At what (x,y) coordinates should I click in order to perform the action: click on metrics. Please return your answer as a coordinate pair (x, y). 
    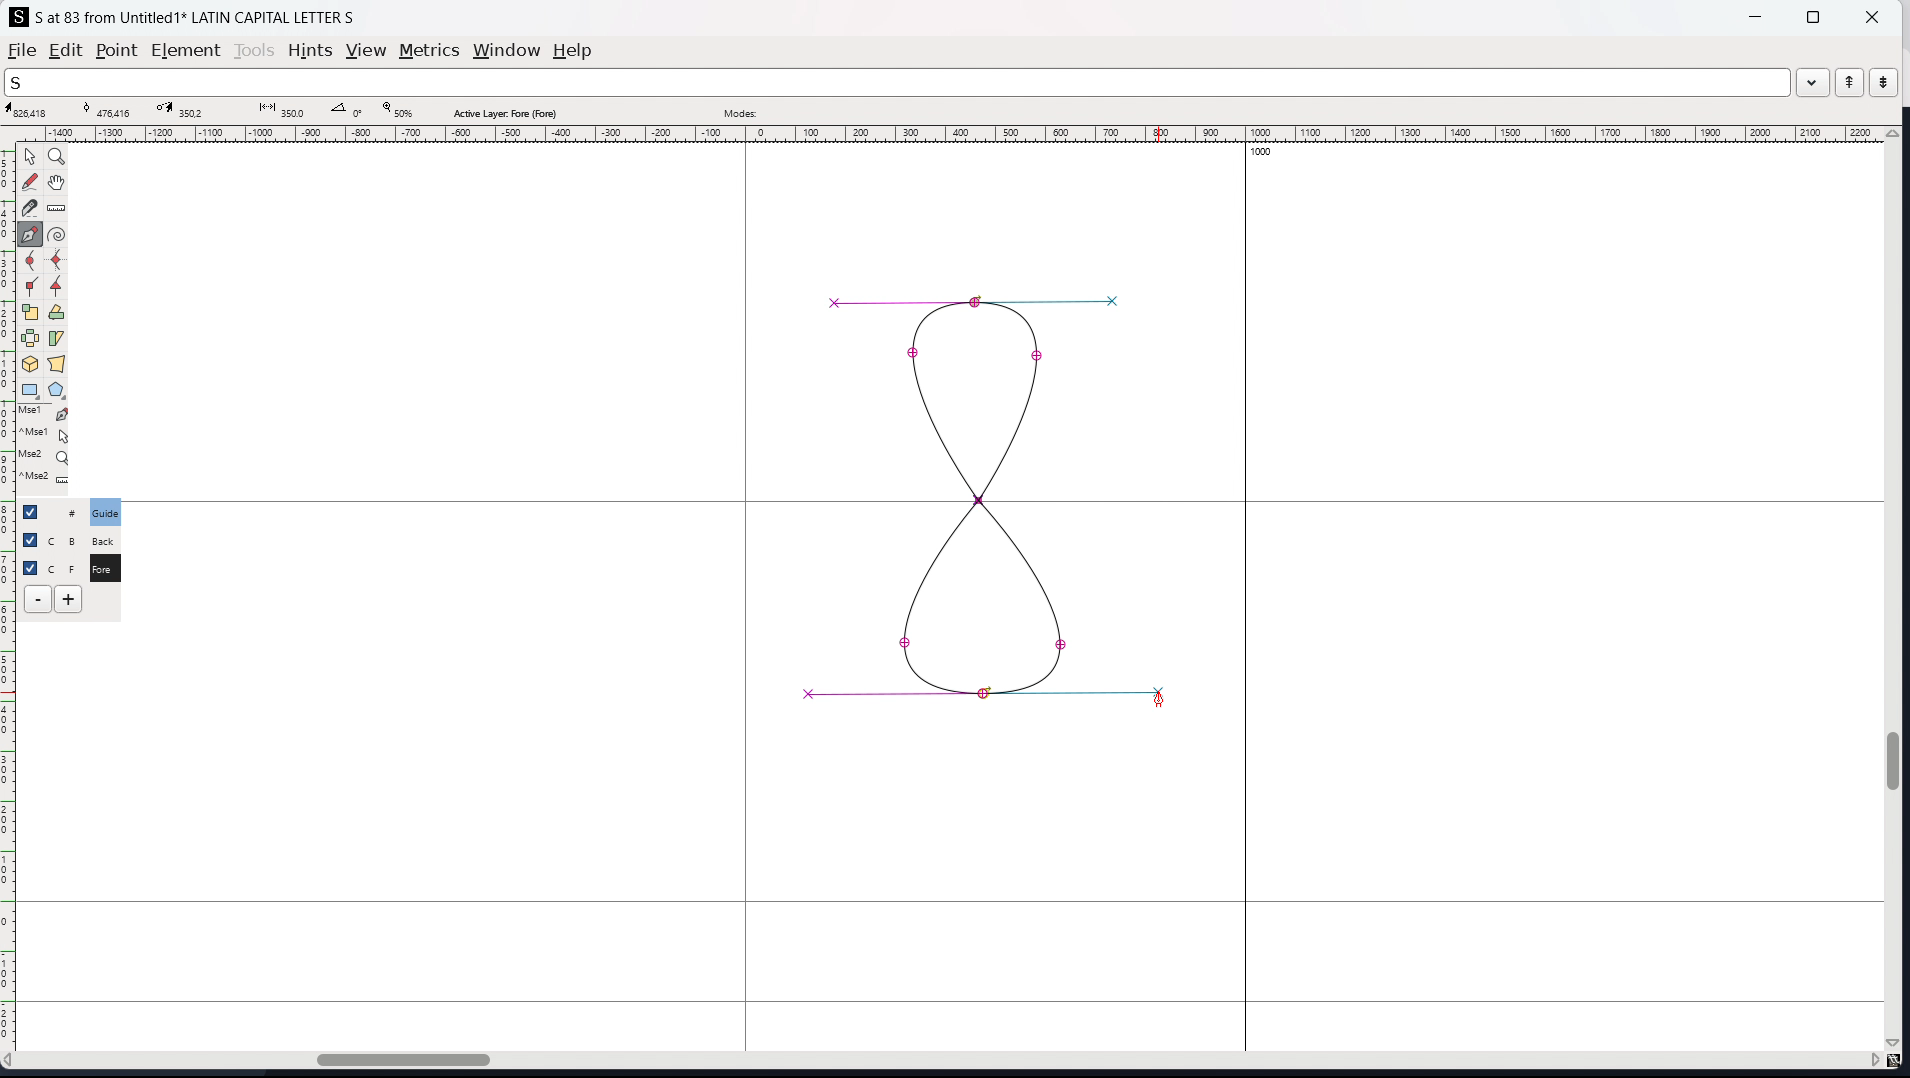
    Looking at the image, I should click on (429, 50).